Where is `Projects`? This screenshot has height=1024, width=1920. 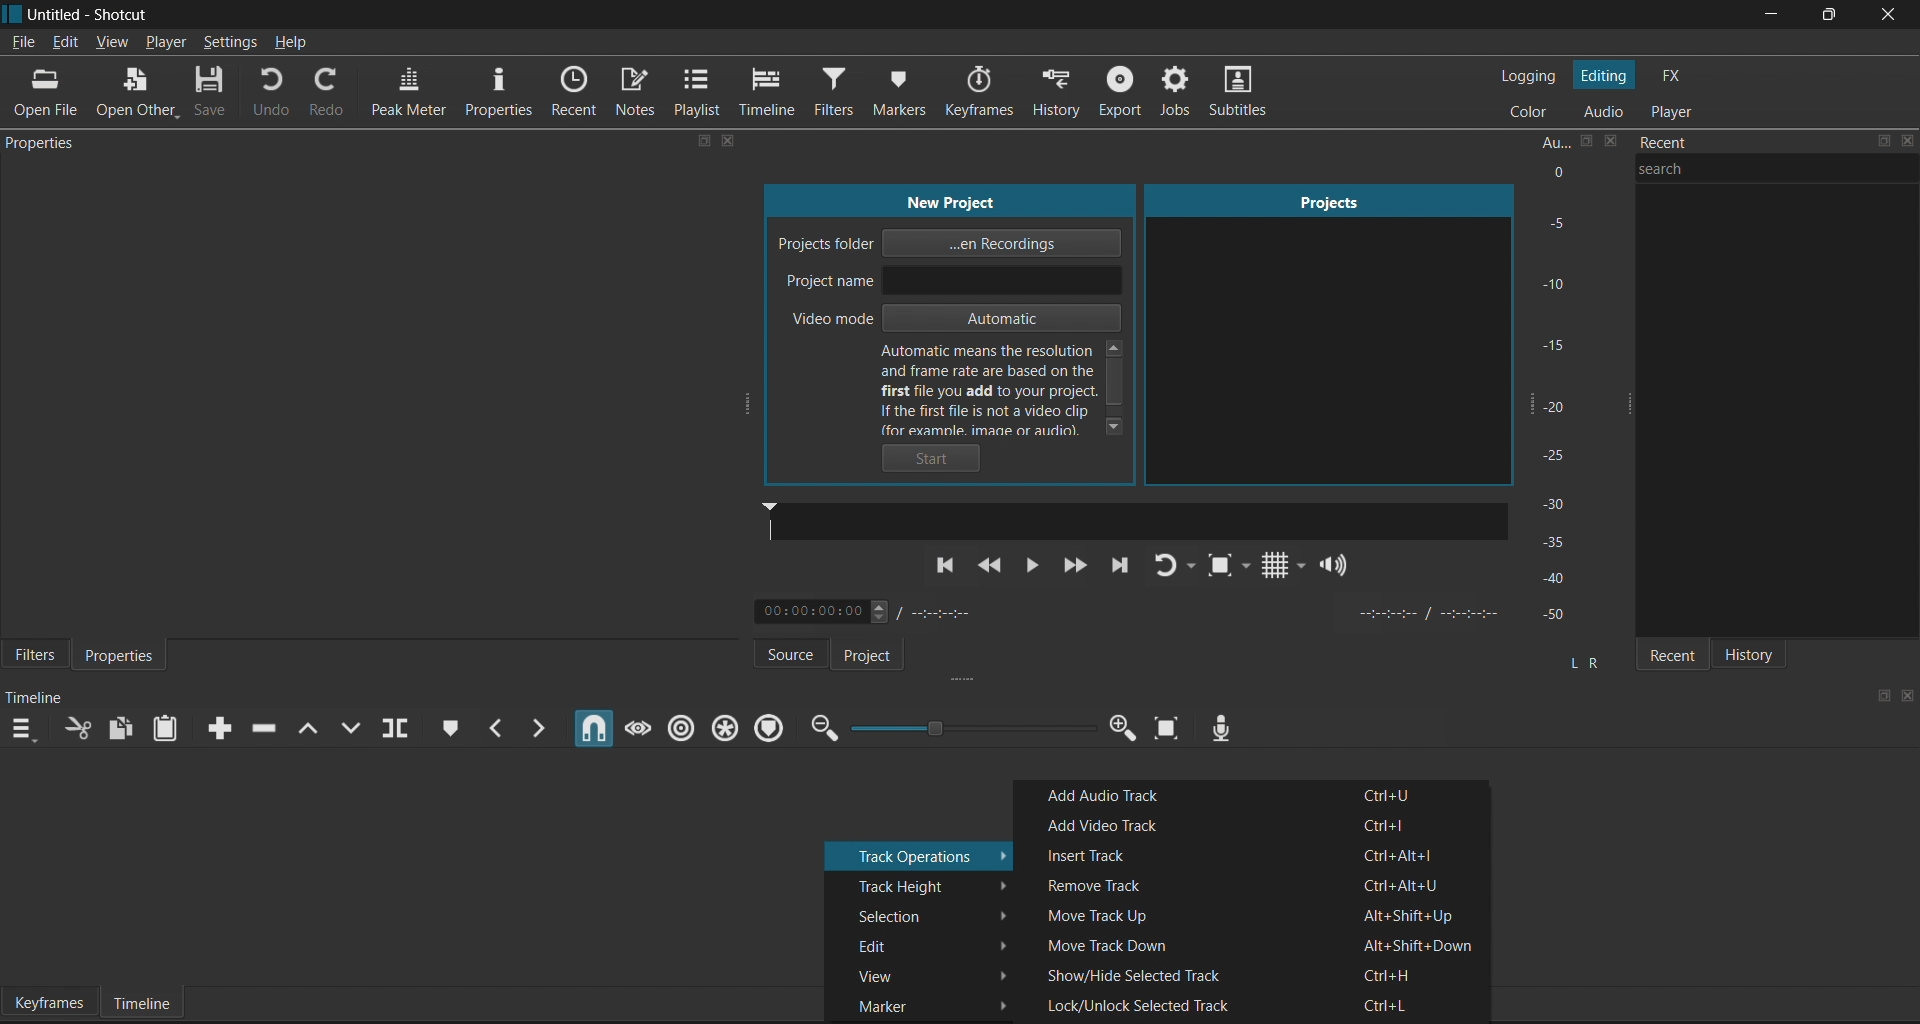 Projects is located at coordinates (1317, 334).